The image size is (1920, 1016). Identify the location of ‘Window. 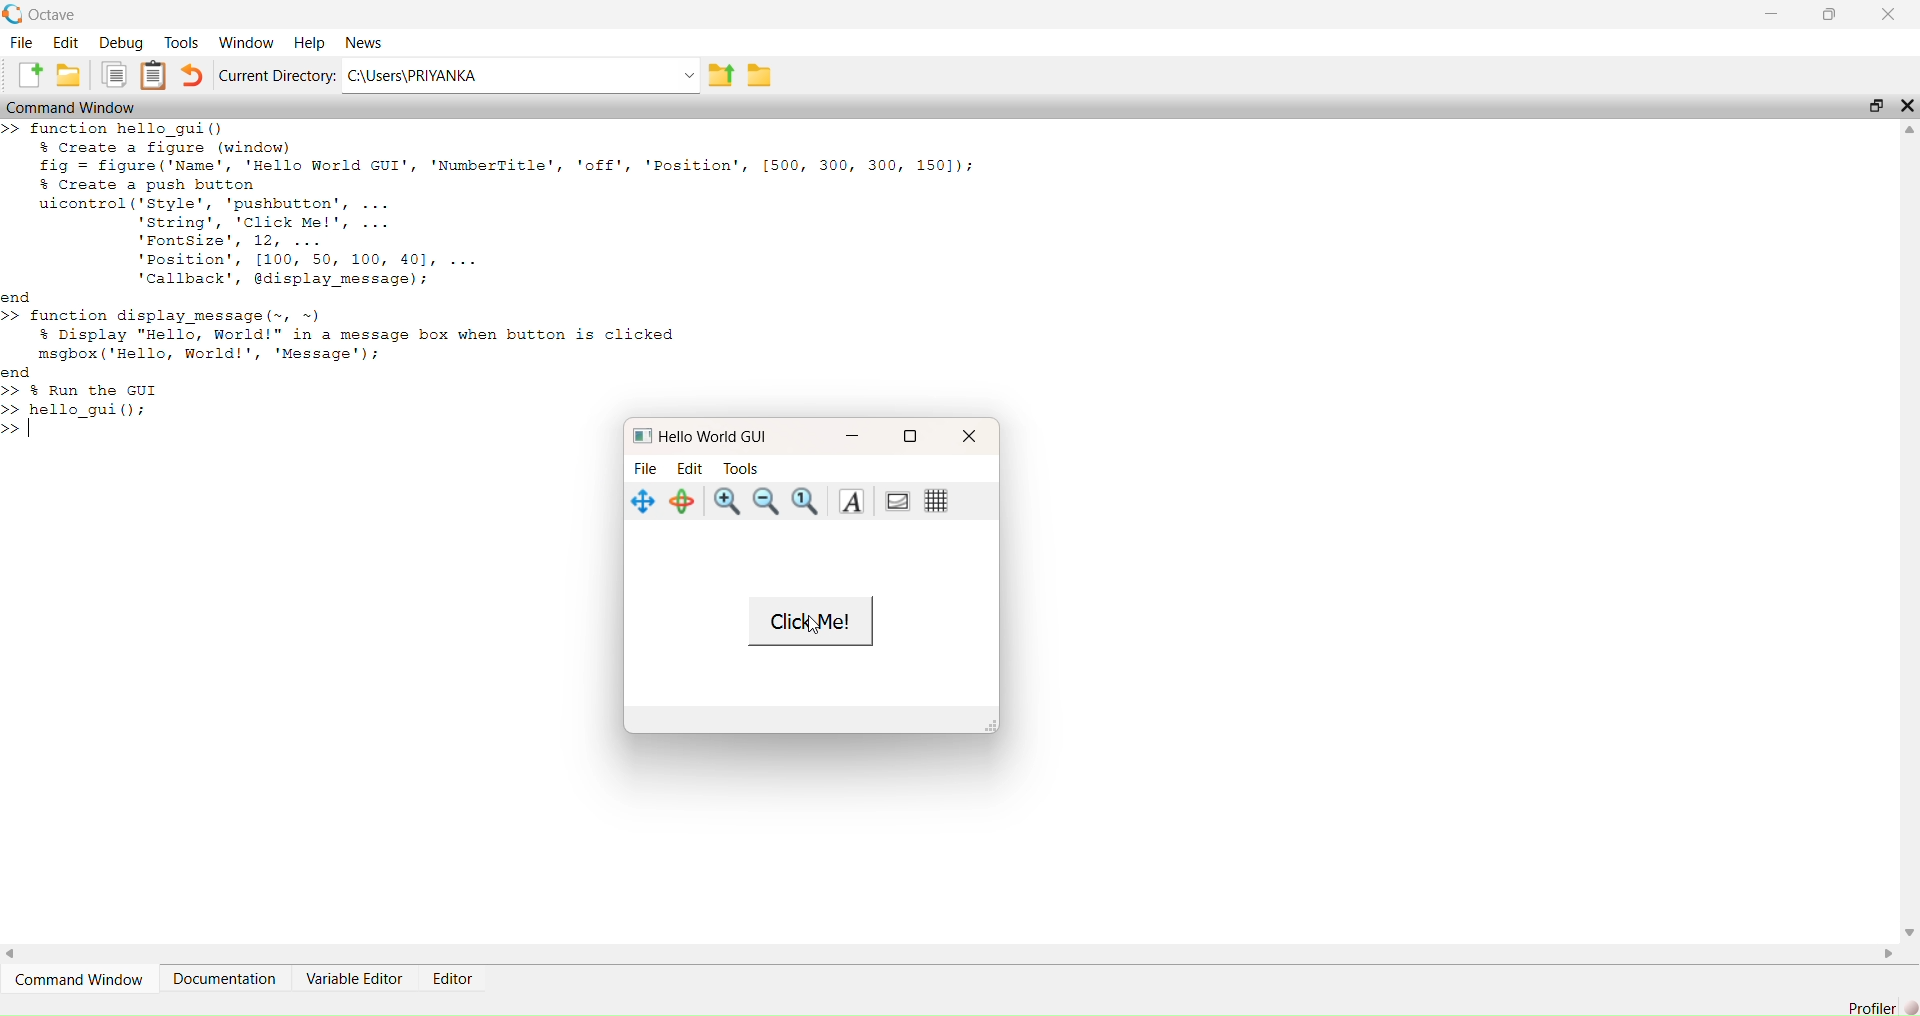
(245, 38).